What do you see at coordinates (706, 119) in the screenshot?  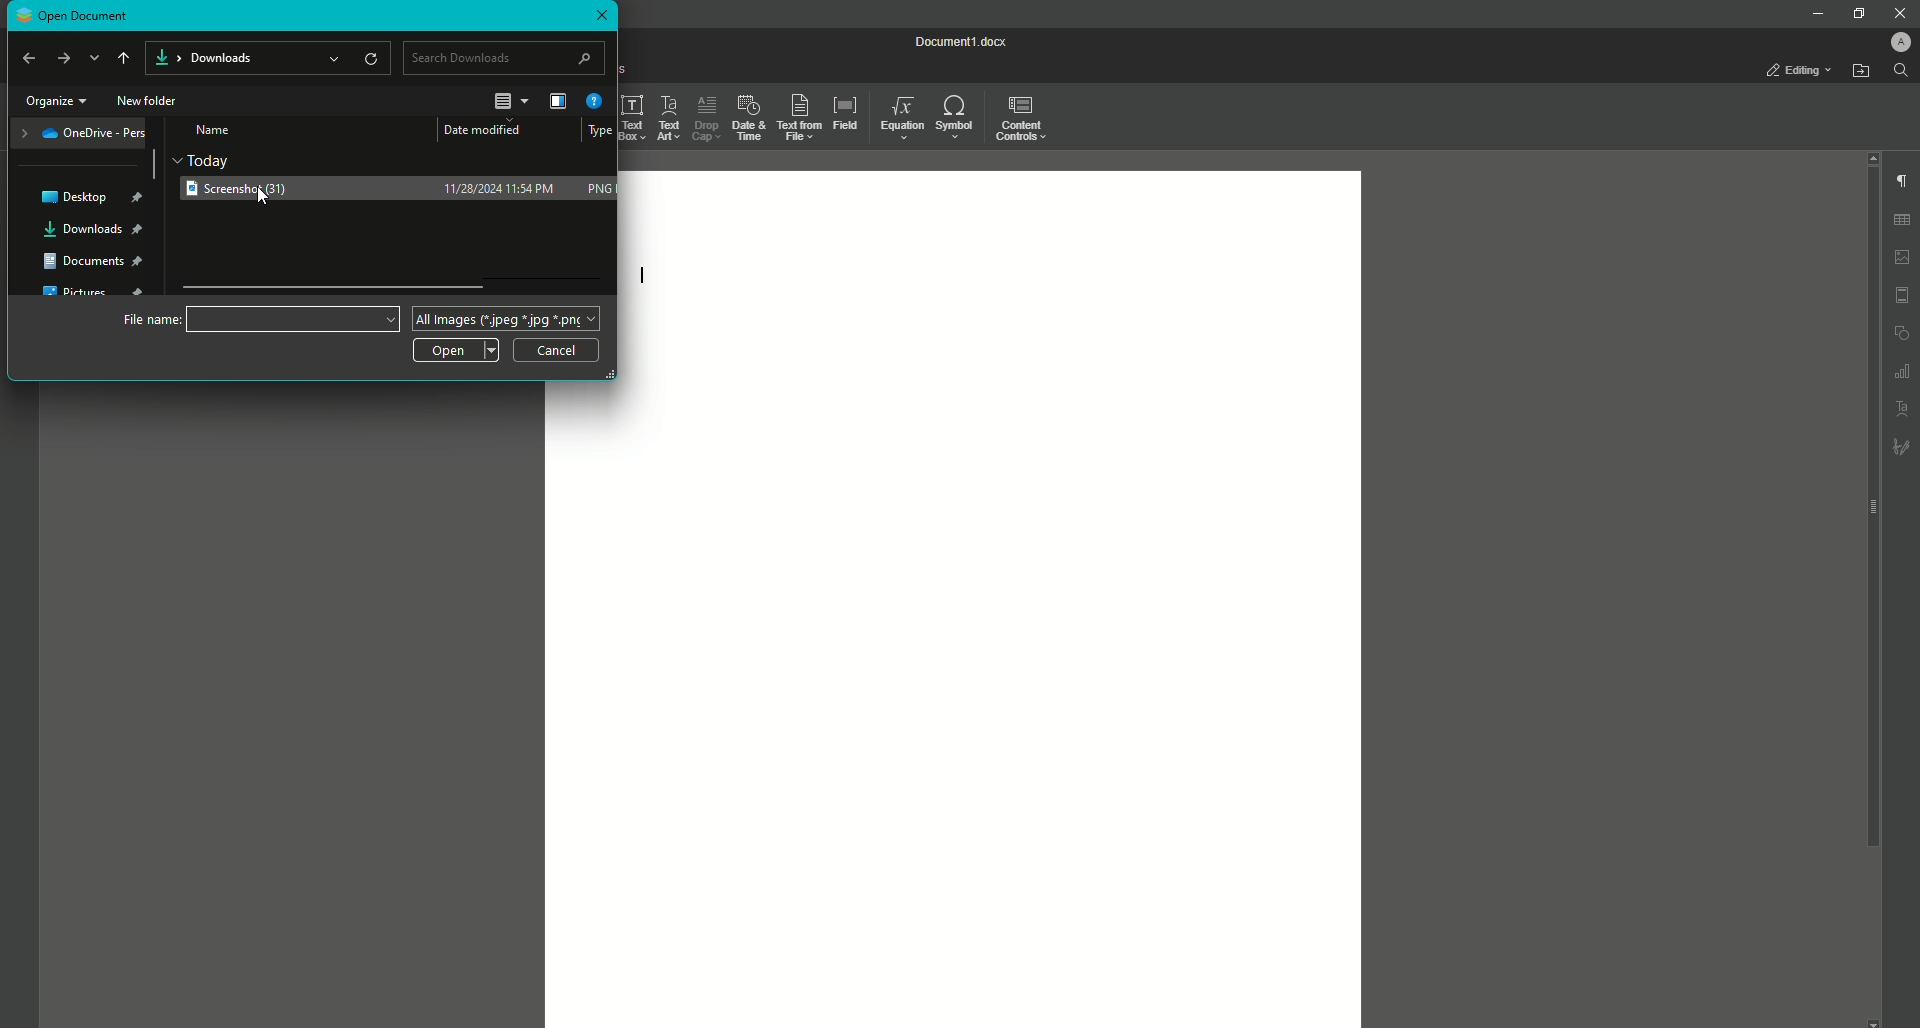 I see `Drop Cap` at bounding box center [706, 119].